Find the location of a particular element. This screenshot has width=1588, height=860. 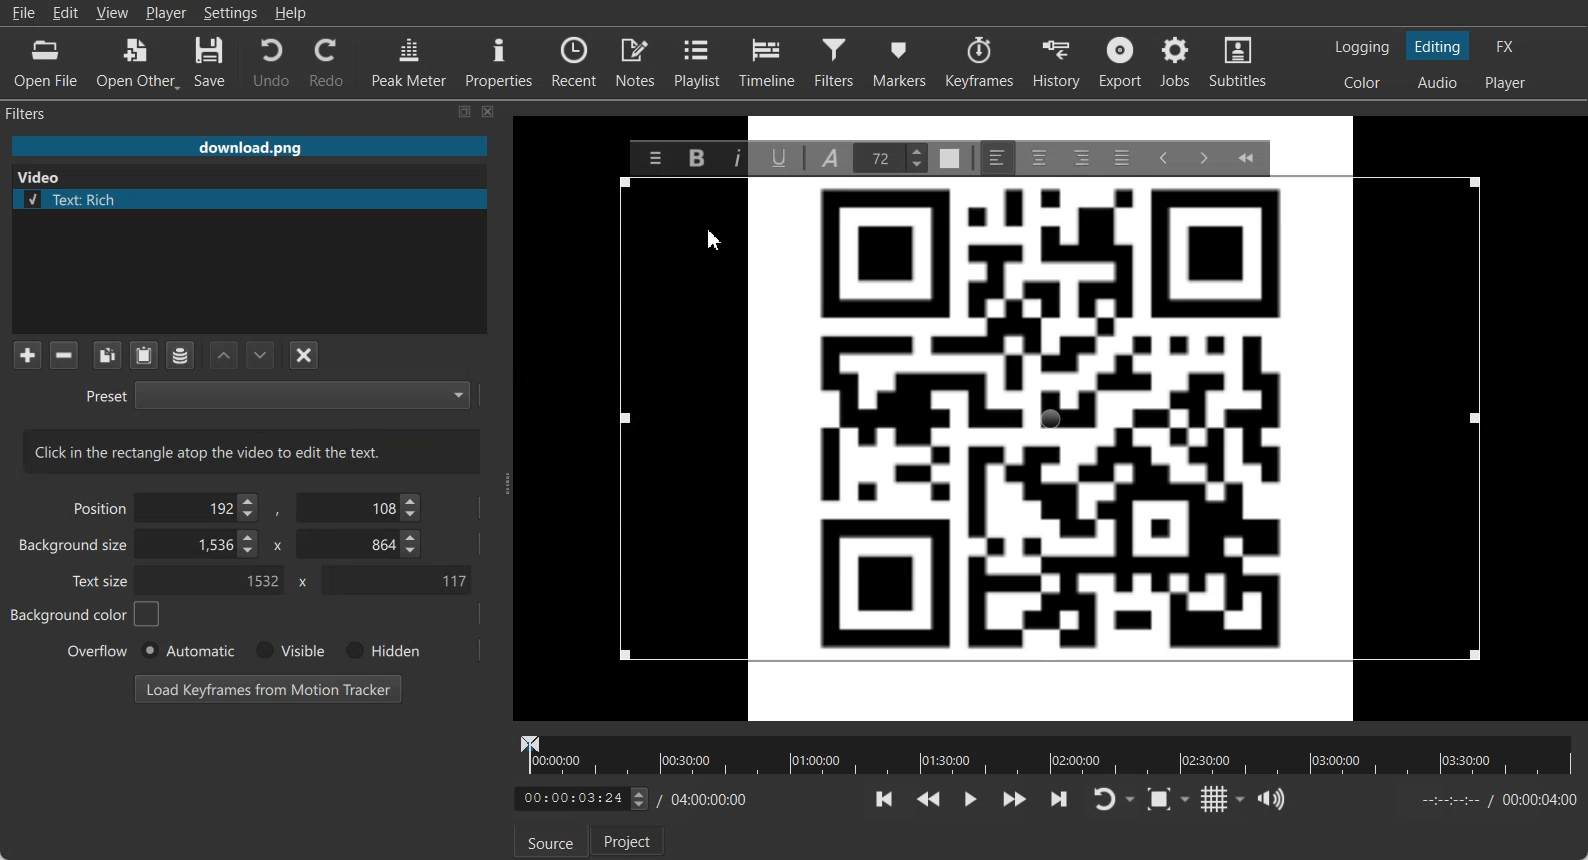

, is located at coordinates (279, 512).